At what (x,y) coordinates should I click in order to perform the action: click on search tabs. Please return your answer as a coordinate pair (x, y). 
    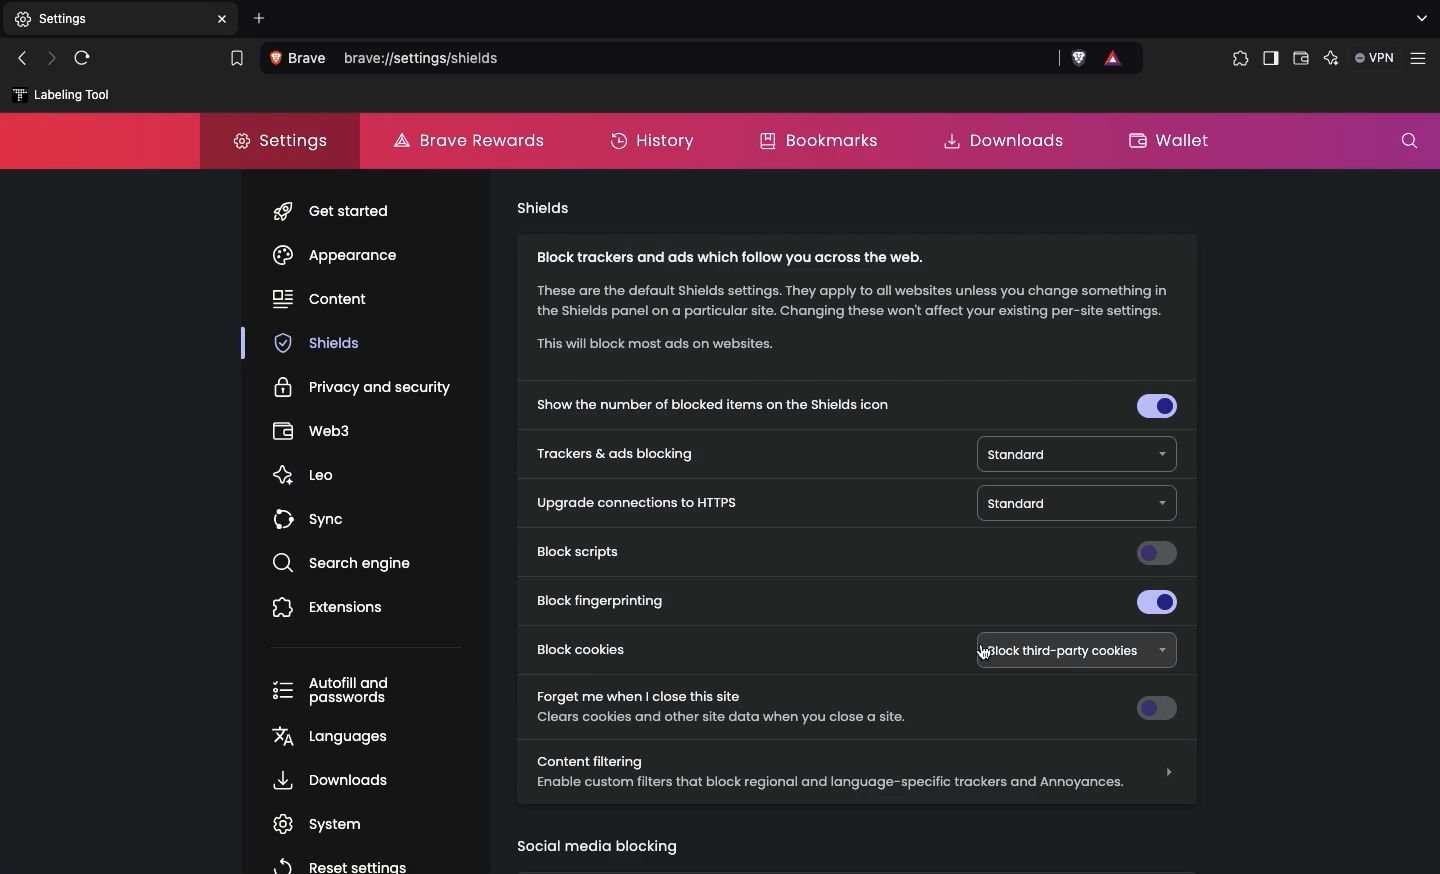
    Looking at the image, I should click on (1418, 20).